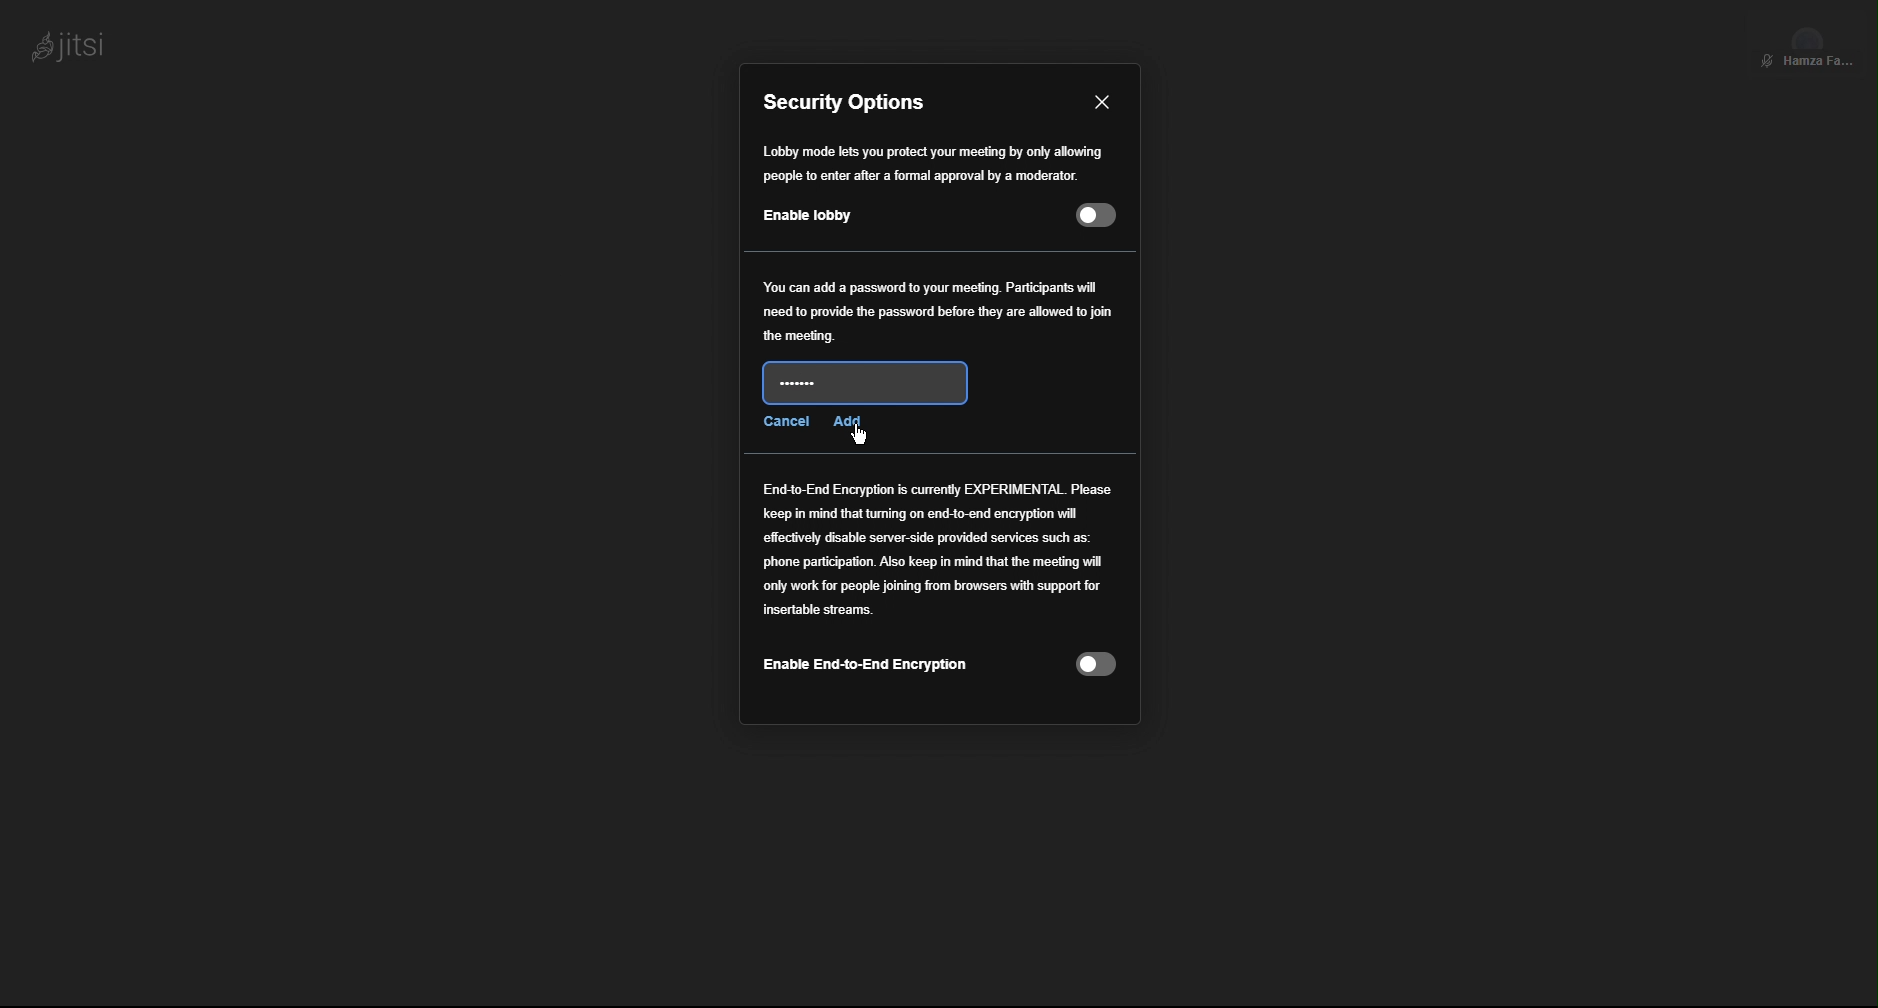  Describe the element at coordinates (793, 381) in the screenshot. I see `New Password` at that location.